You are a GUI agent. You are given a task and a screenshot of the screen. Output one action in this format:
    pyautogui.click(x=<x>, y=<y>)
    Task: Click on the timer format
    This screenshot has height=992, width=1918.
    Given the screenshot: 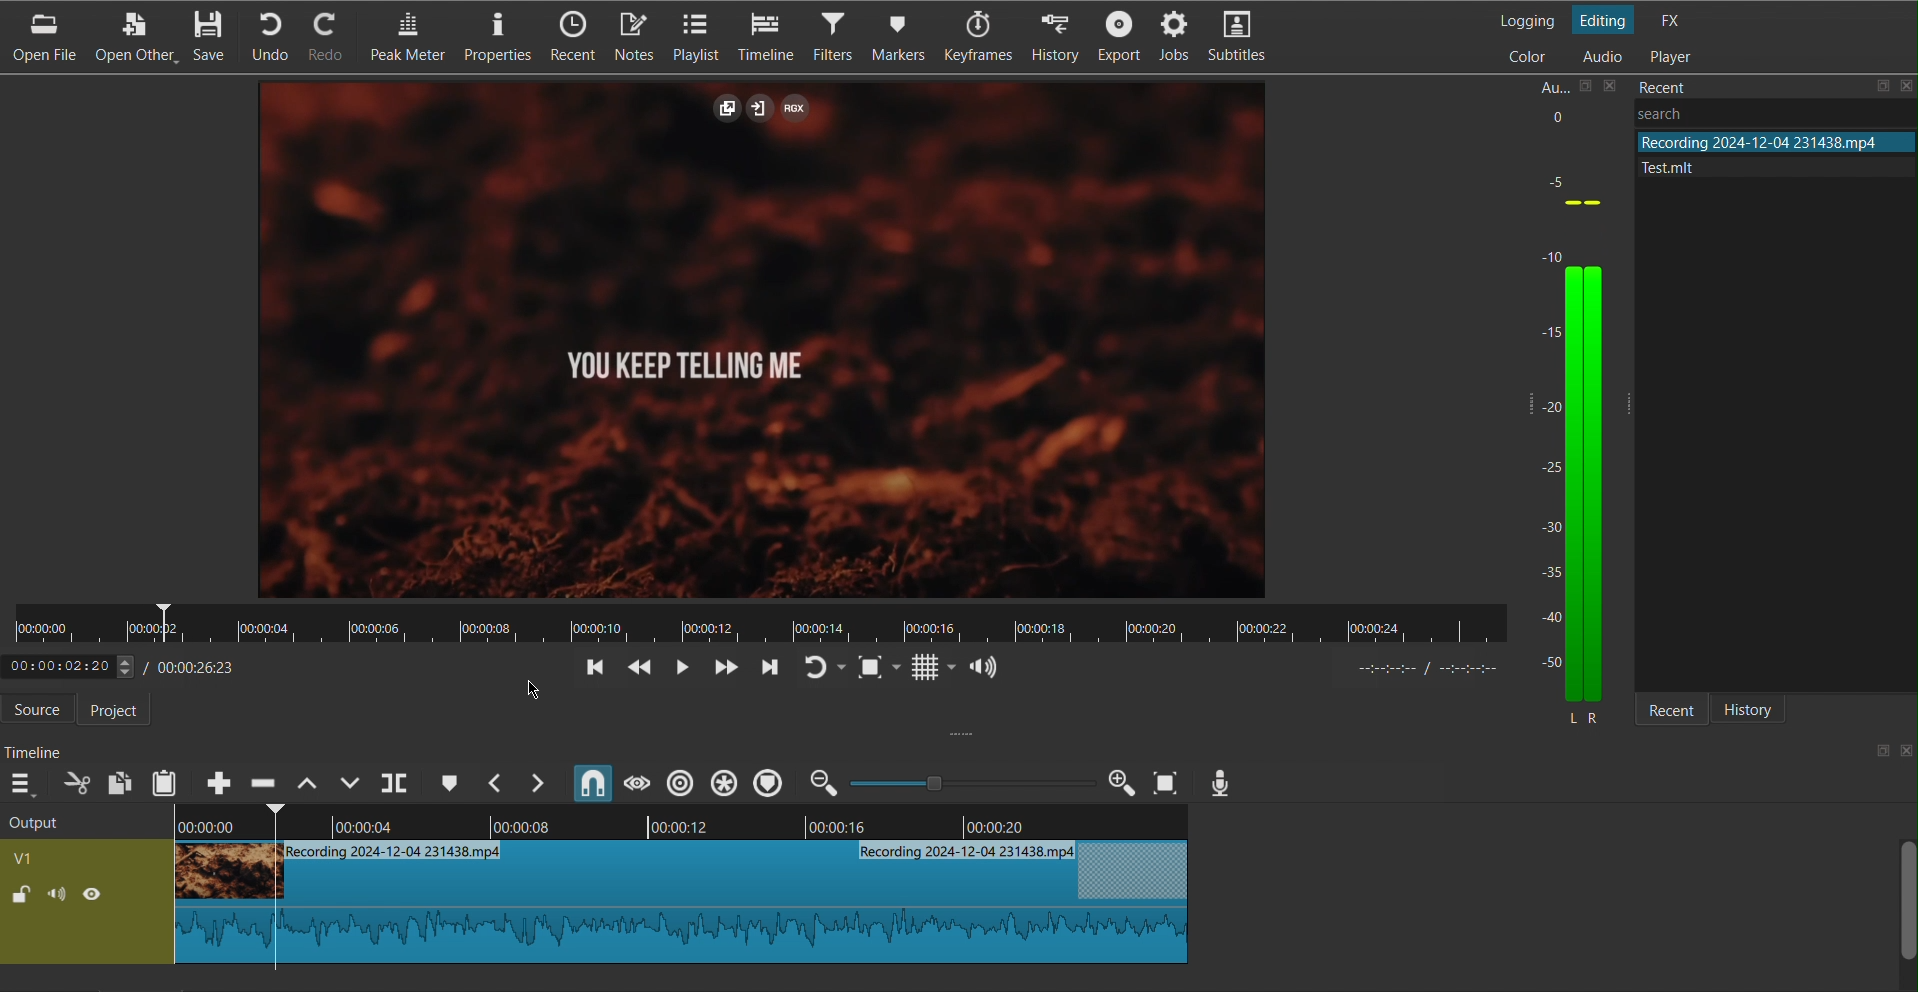 What is the action you would take?
    pyautogui.click(x=1436, y=668)
    